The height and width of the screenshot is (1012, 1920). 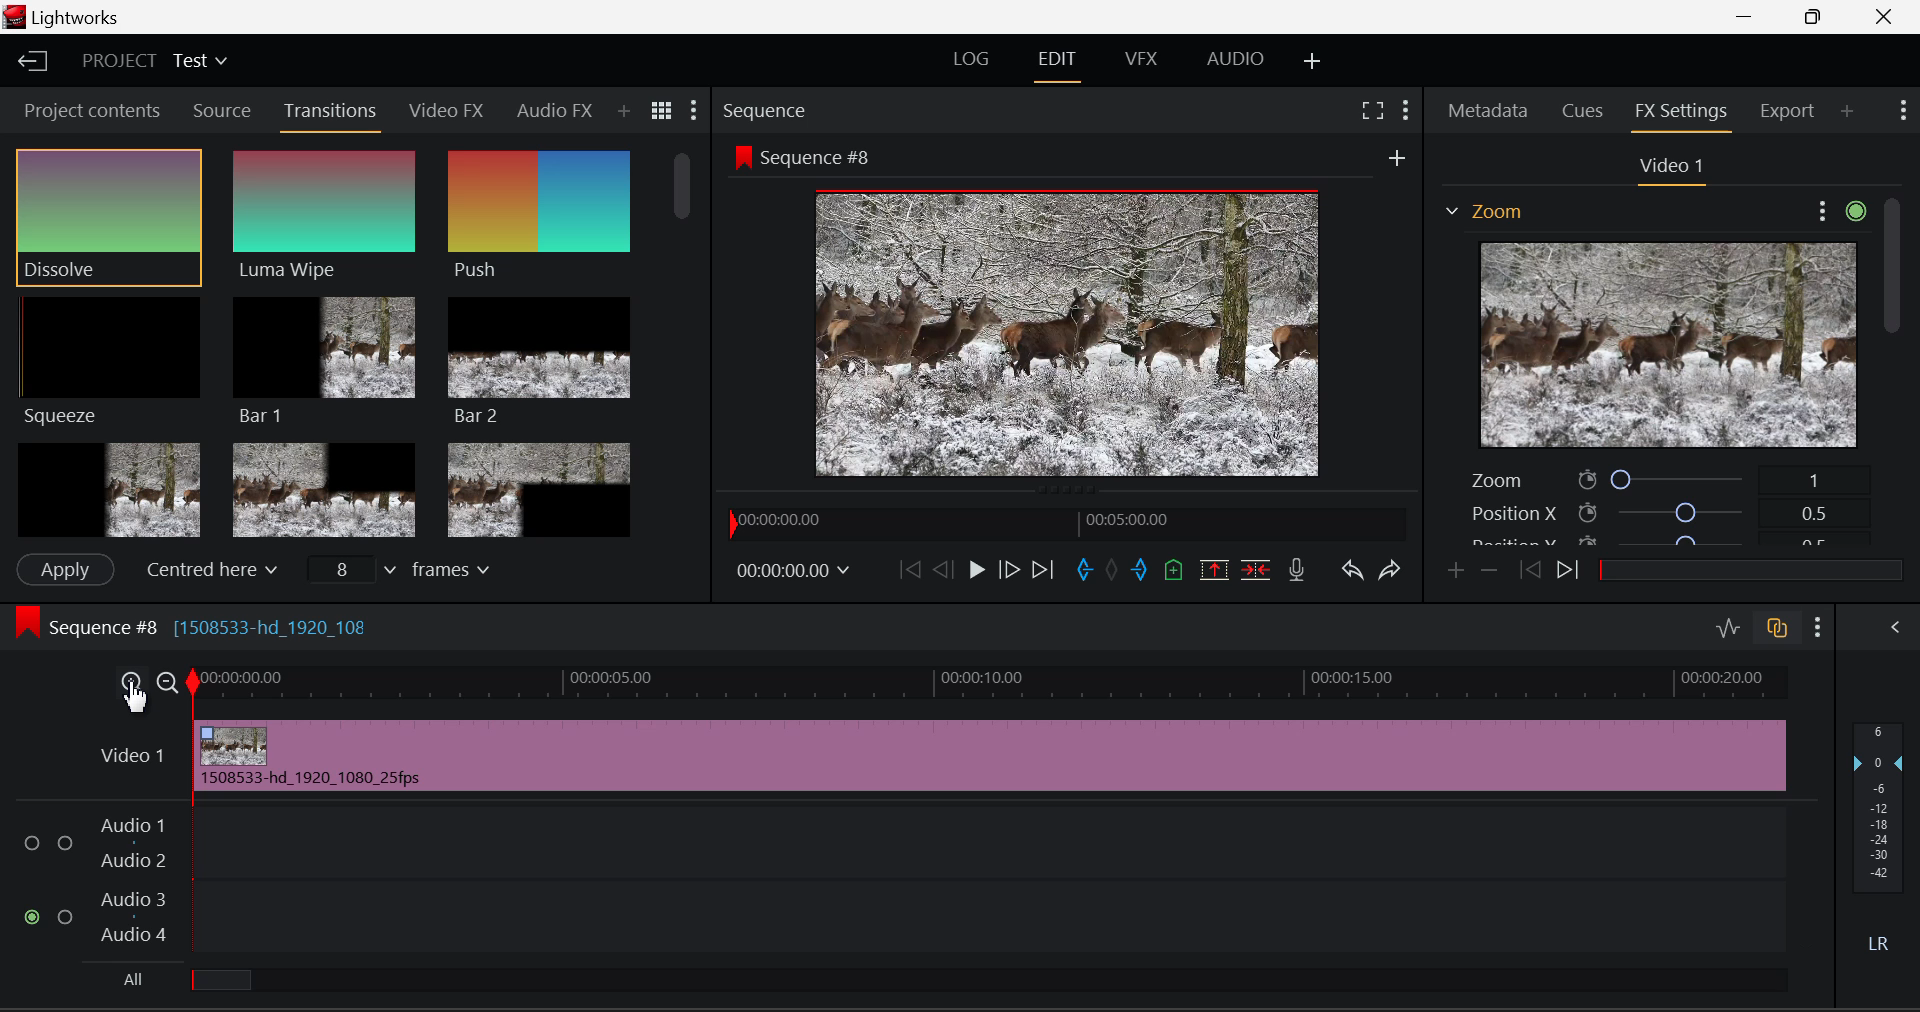 What do you see at coordinates (1567, 569) in the screenshot?
I see `Next keyframe` at bounding box center [1567, 569].